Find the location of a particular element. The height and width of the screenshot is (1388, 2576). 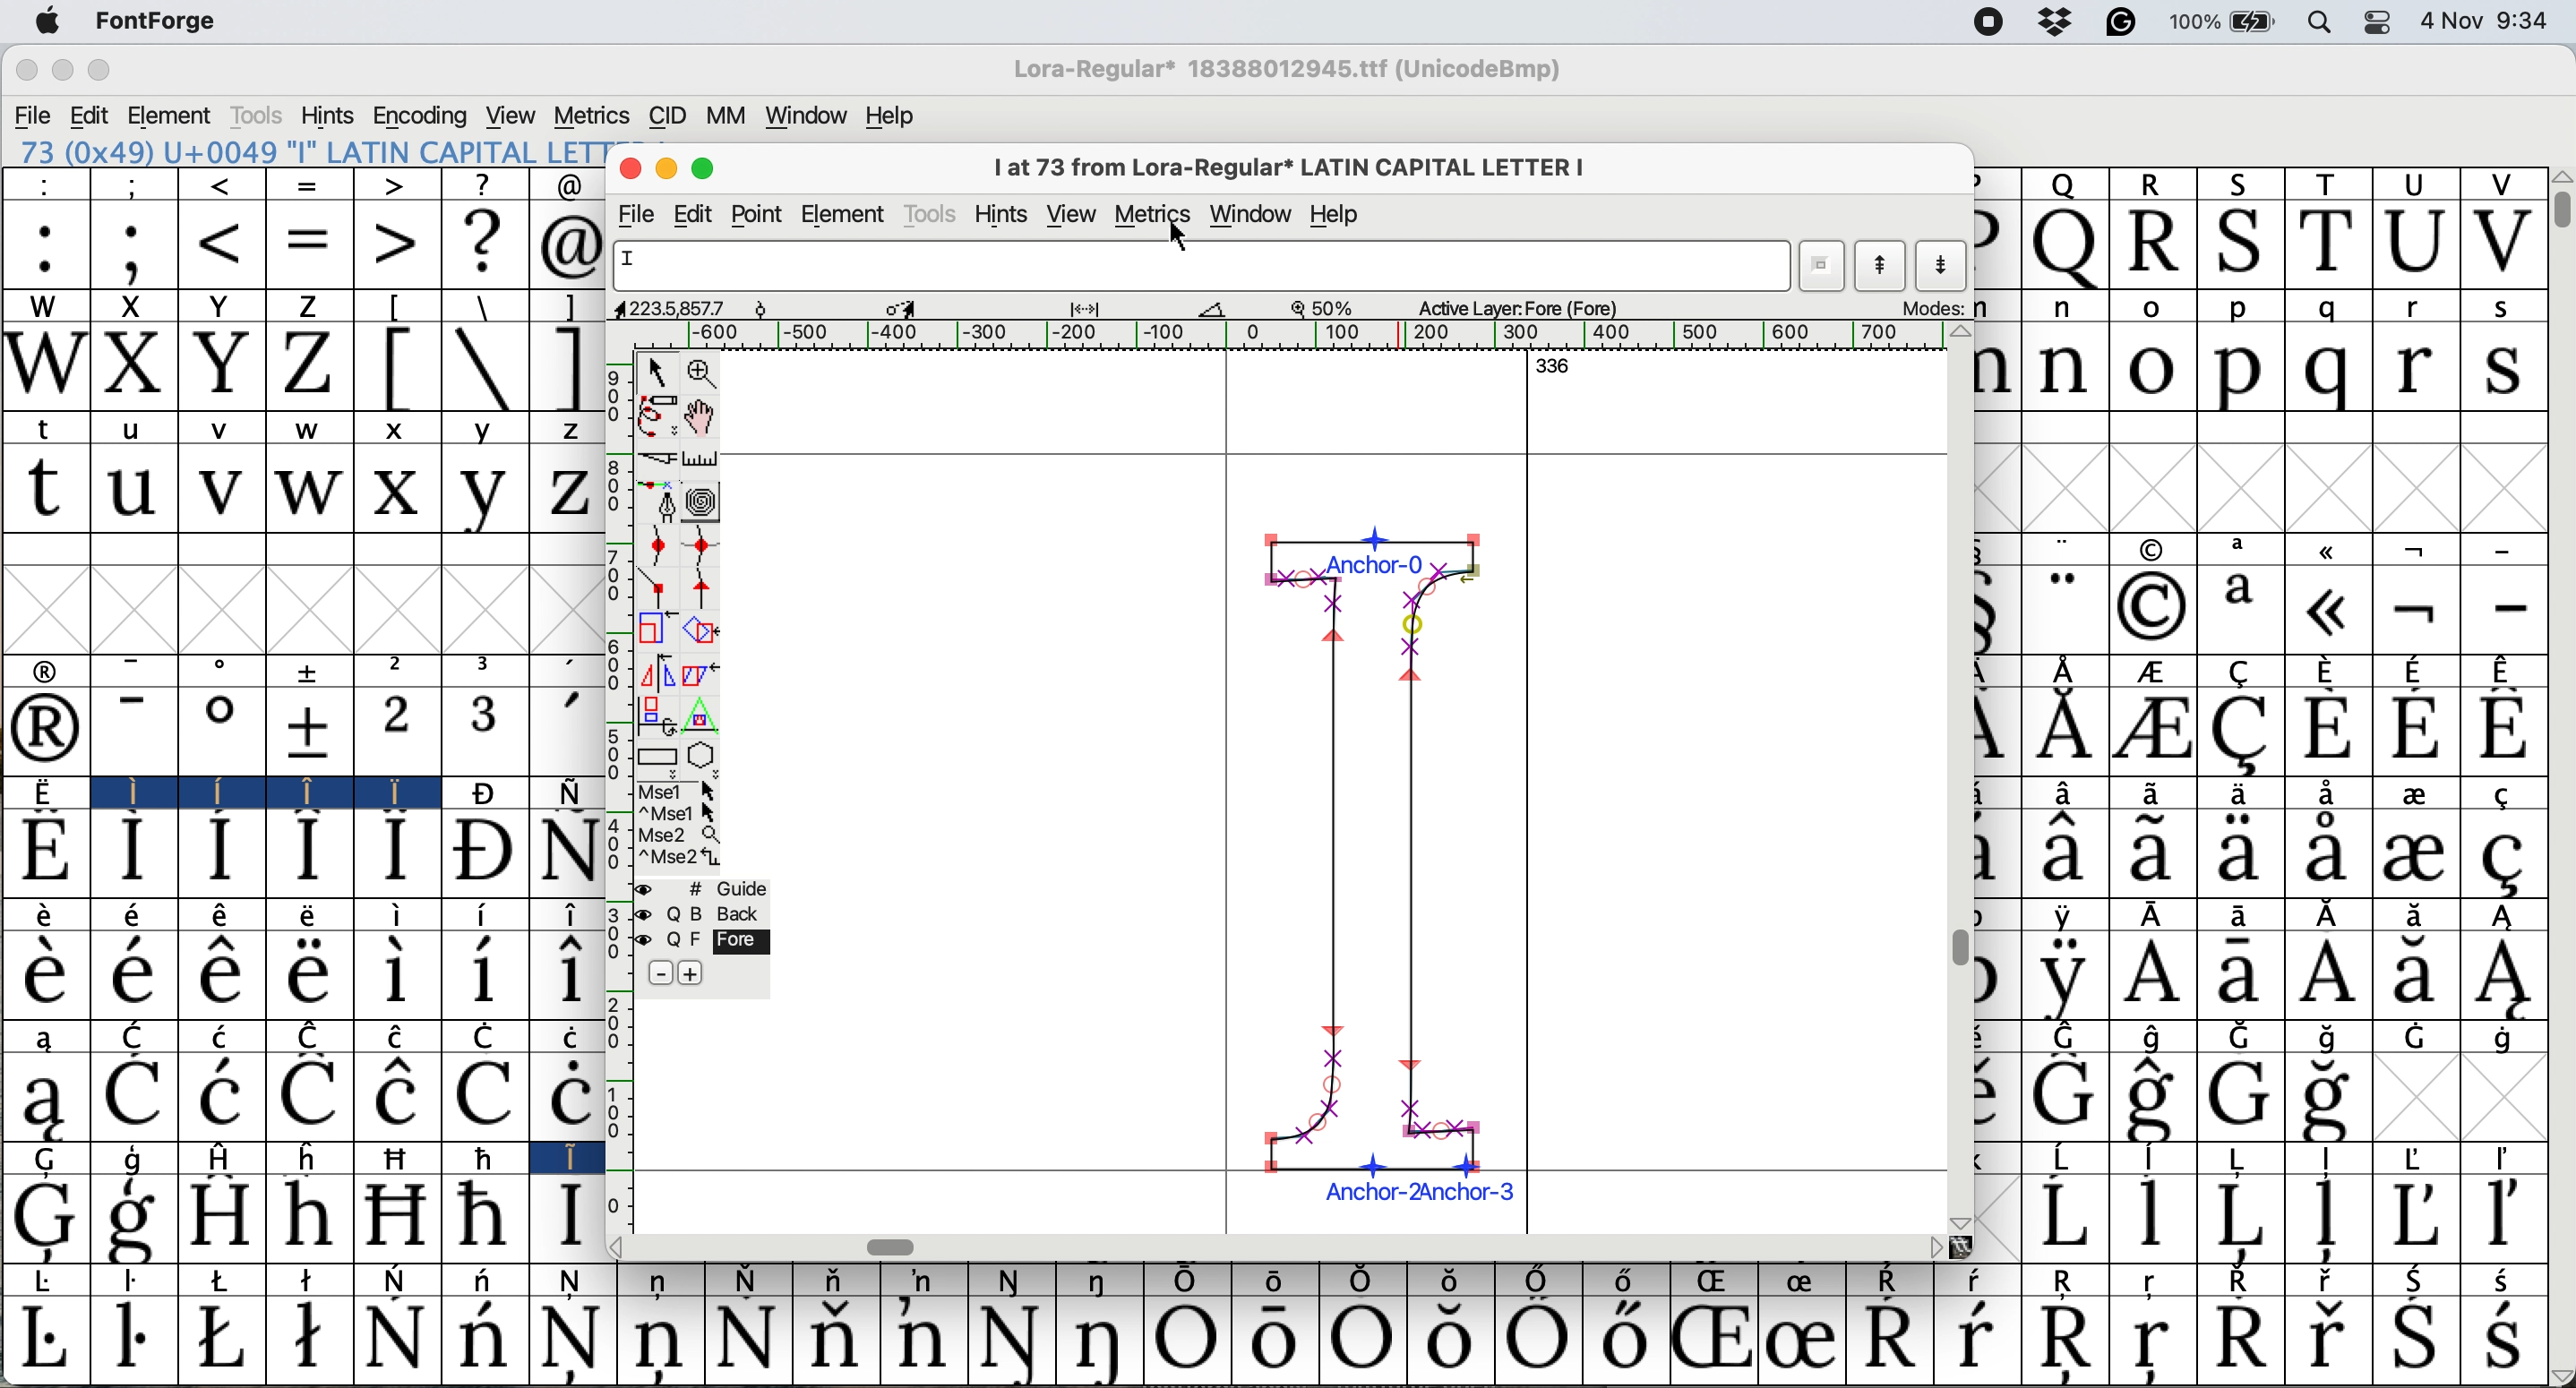

> is located at coordinates (397, 243).